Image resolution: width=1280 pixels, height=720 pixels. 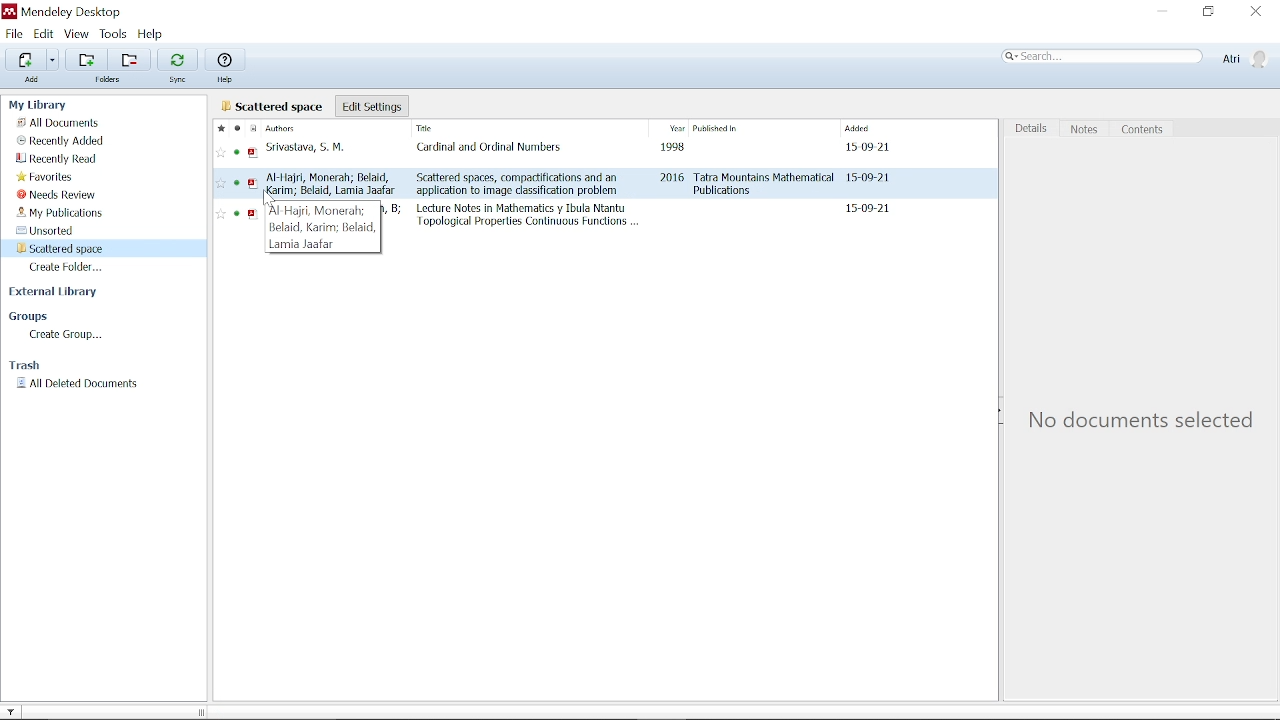 What do you see at coordinates (179, 81) in the screenshot?
I see `sync` at bounding box center [179, 81].